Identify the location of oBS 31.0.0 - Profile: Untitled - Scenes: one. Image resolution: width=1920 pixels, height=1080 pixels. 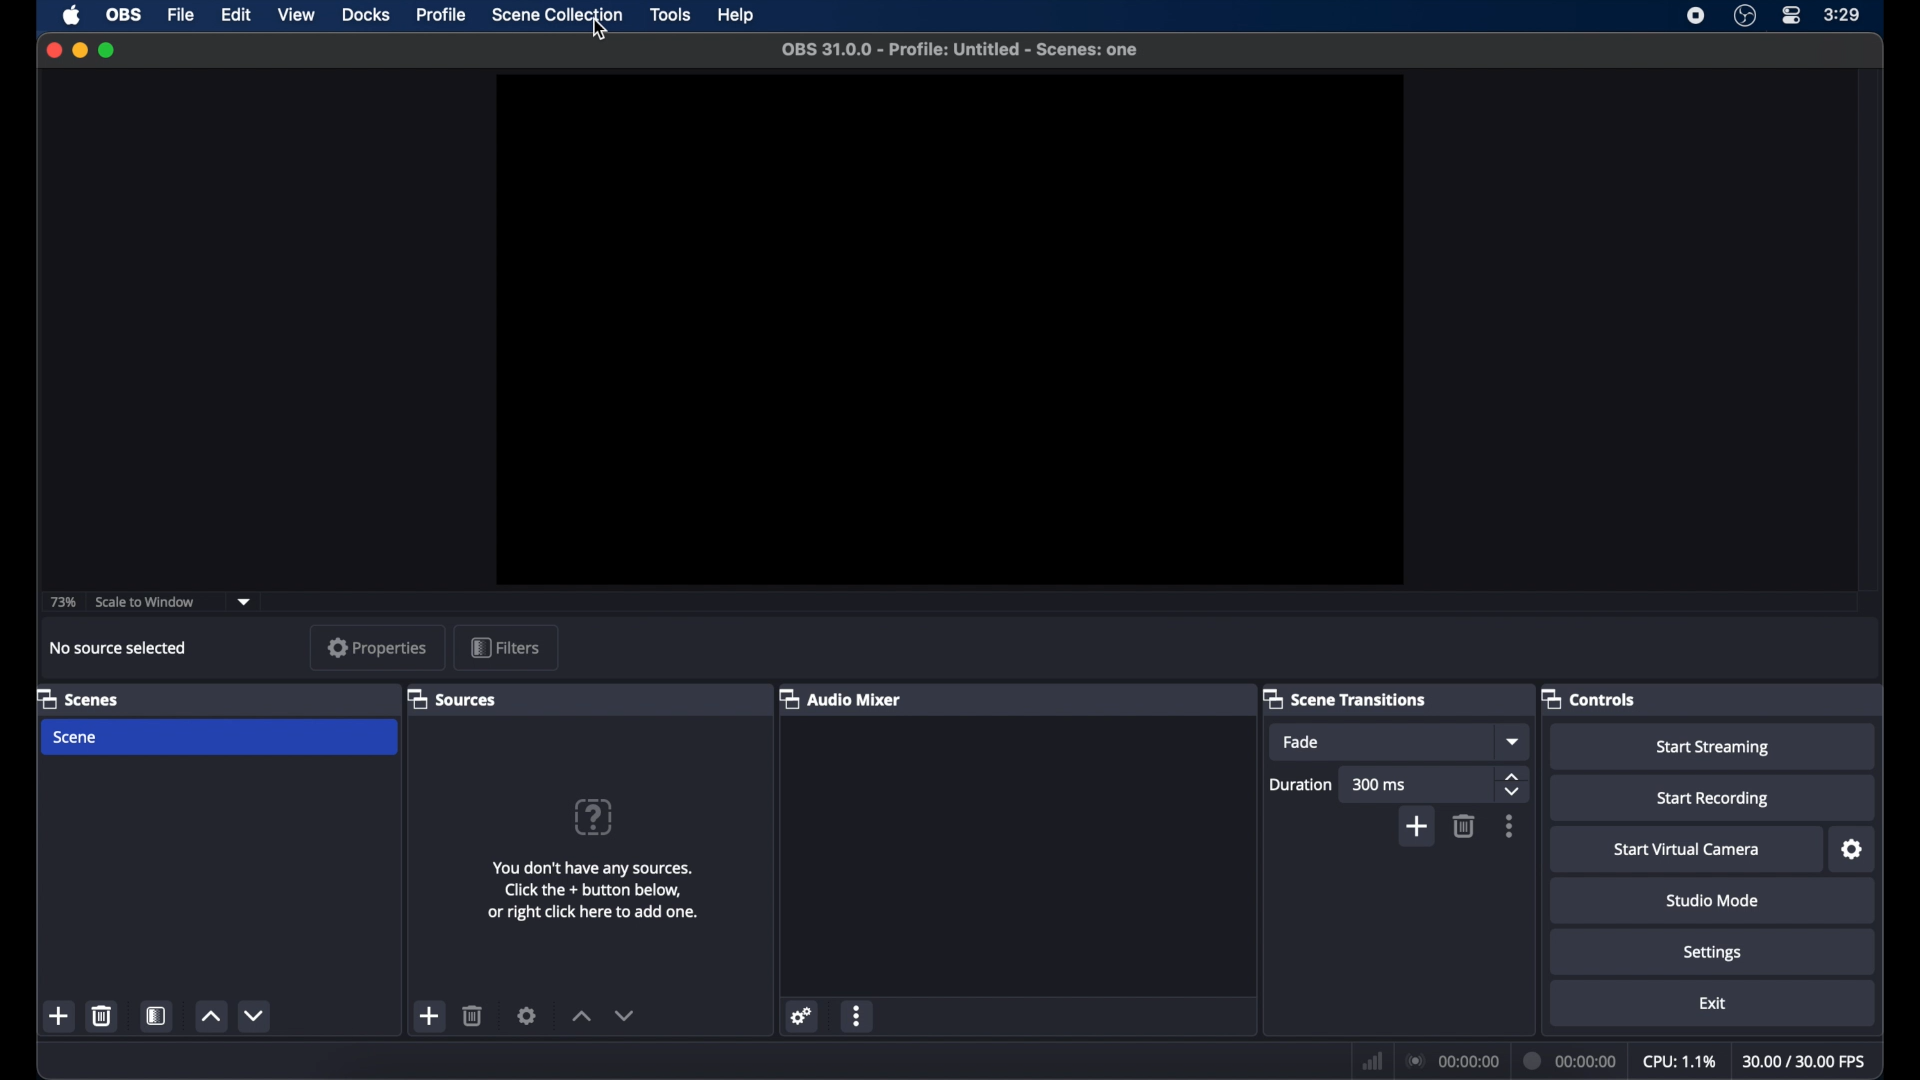
(976, 51).